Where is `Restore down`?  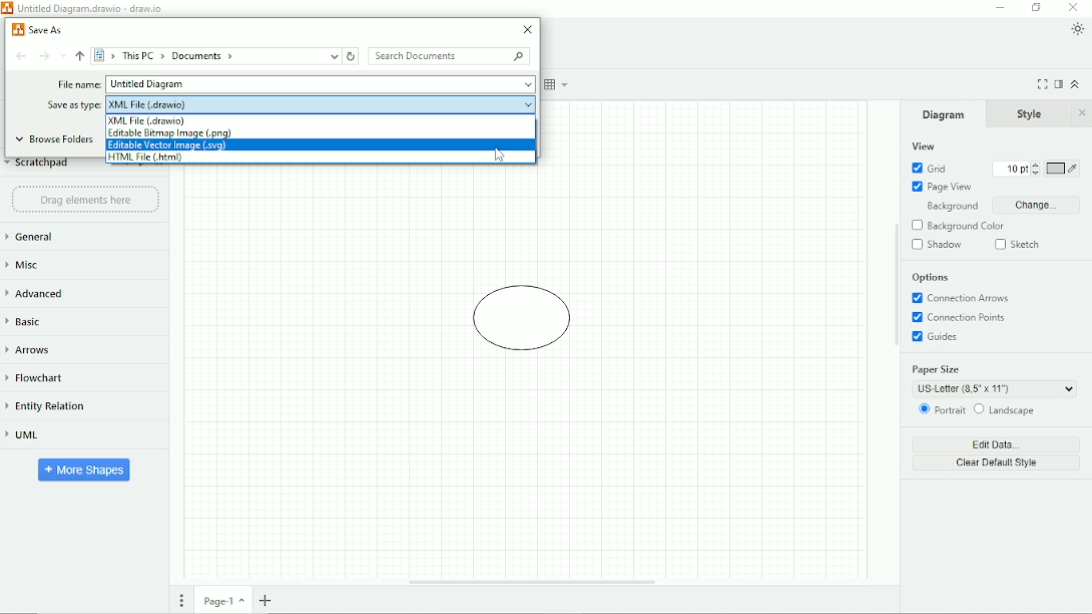 Restore down is located at coordinates (1036, 8).